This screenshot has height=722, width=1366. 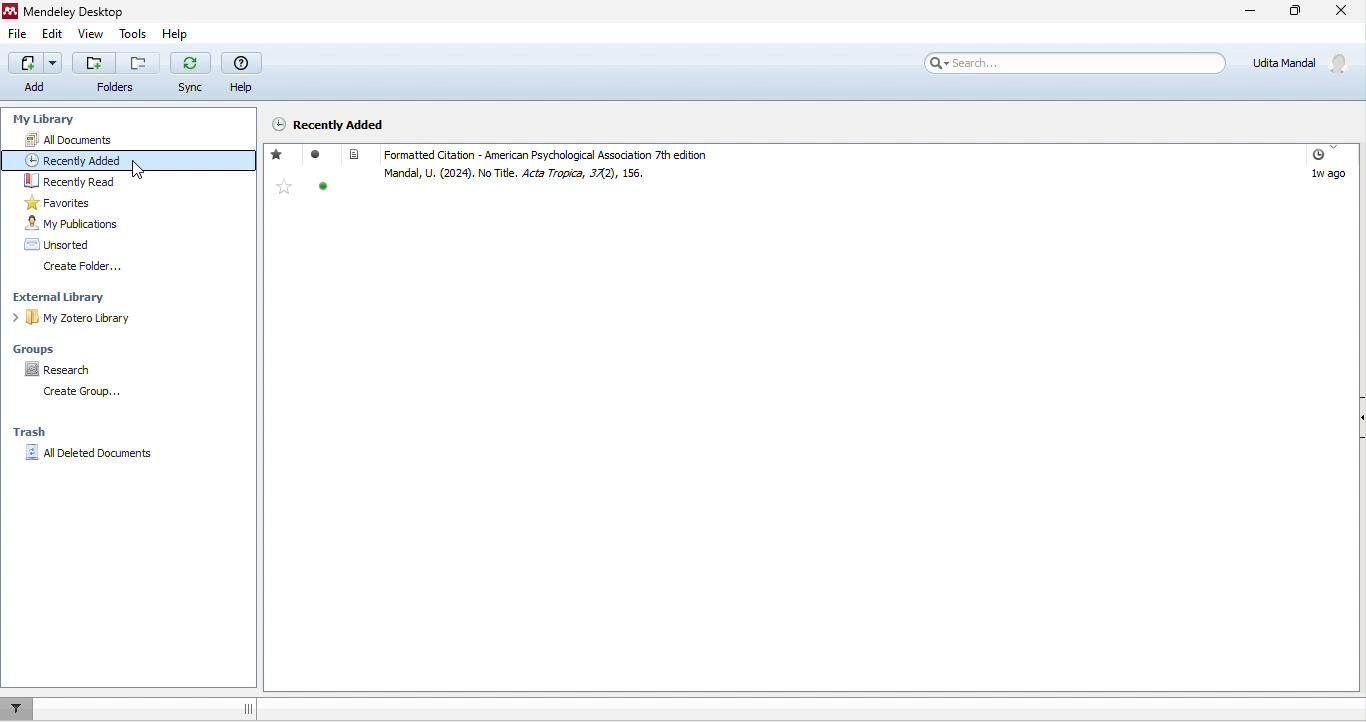 What do you see at coordinates (88, 454) in the screenshot?
I see `all deleted documents` at bounding box center [88, 454].